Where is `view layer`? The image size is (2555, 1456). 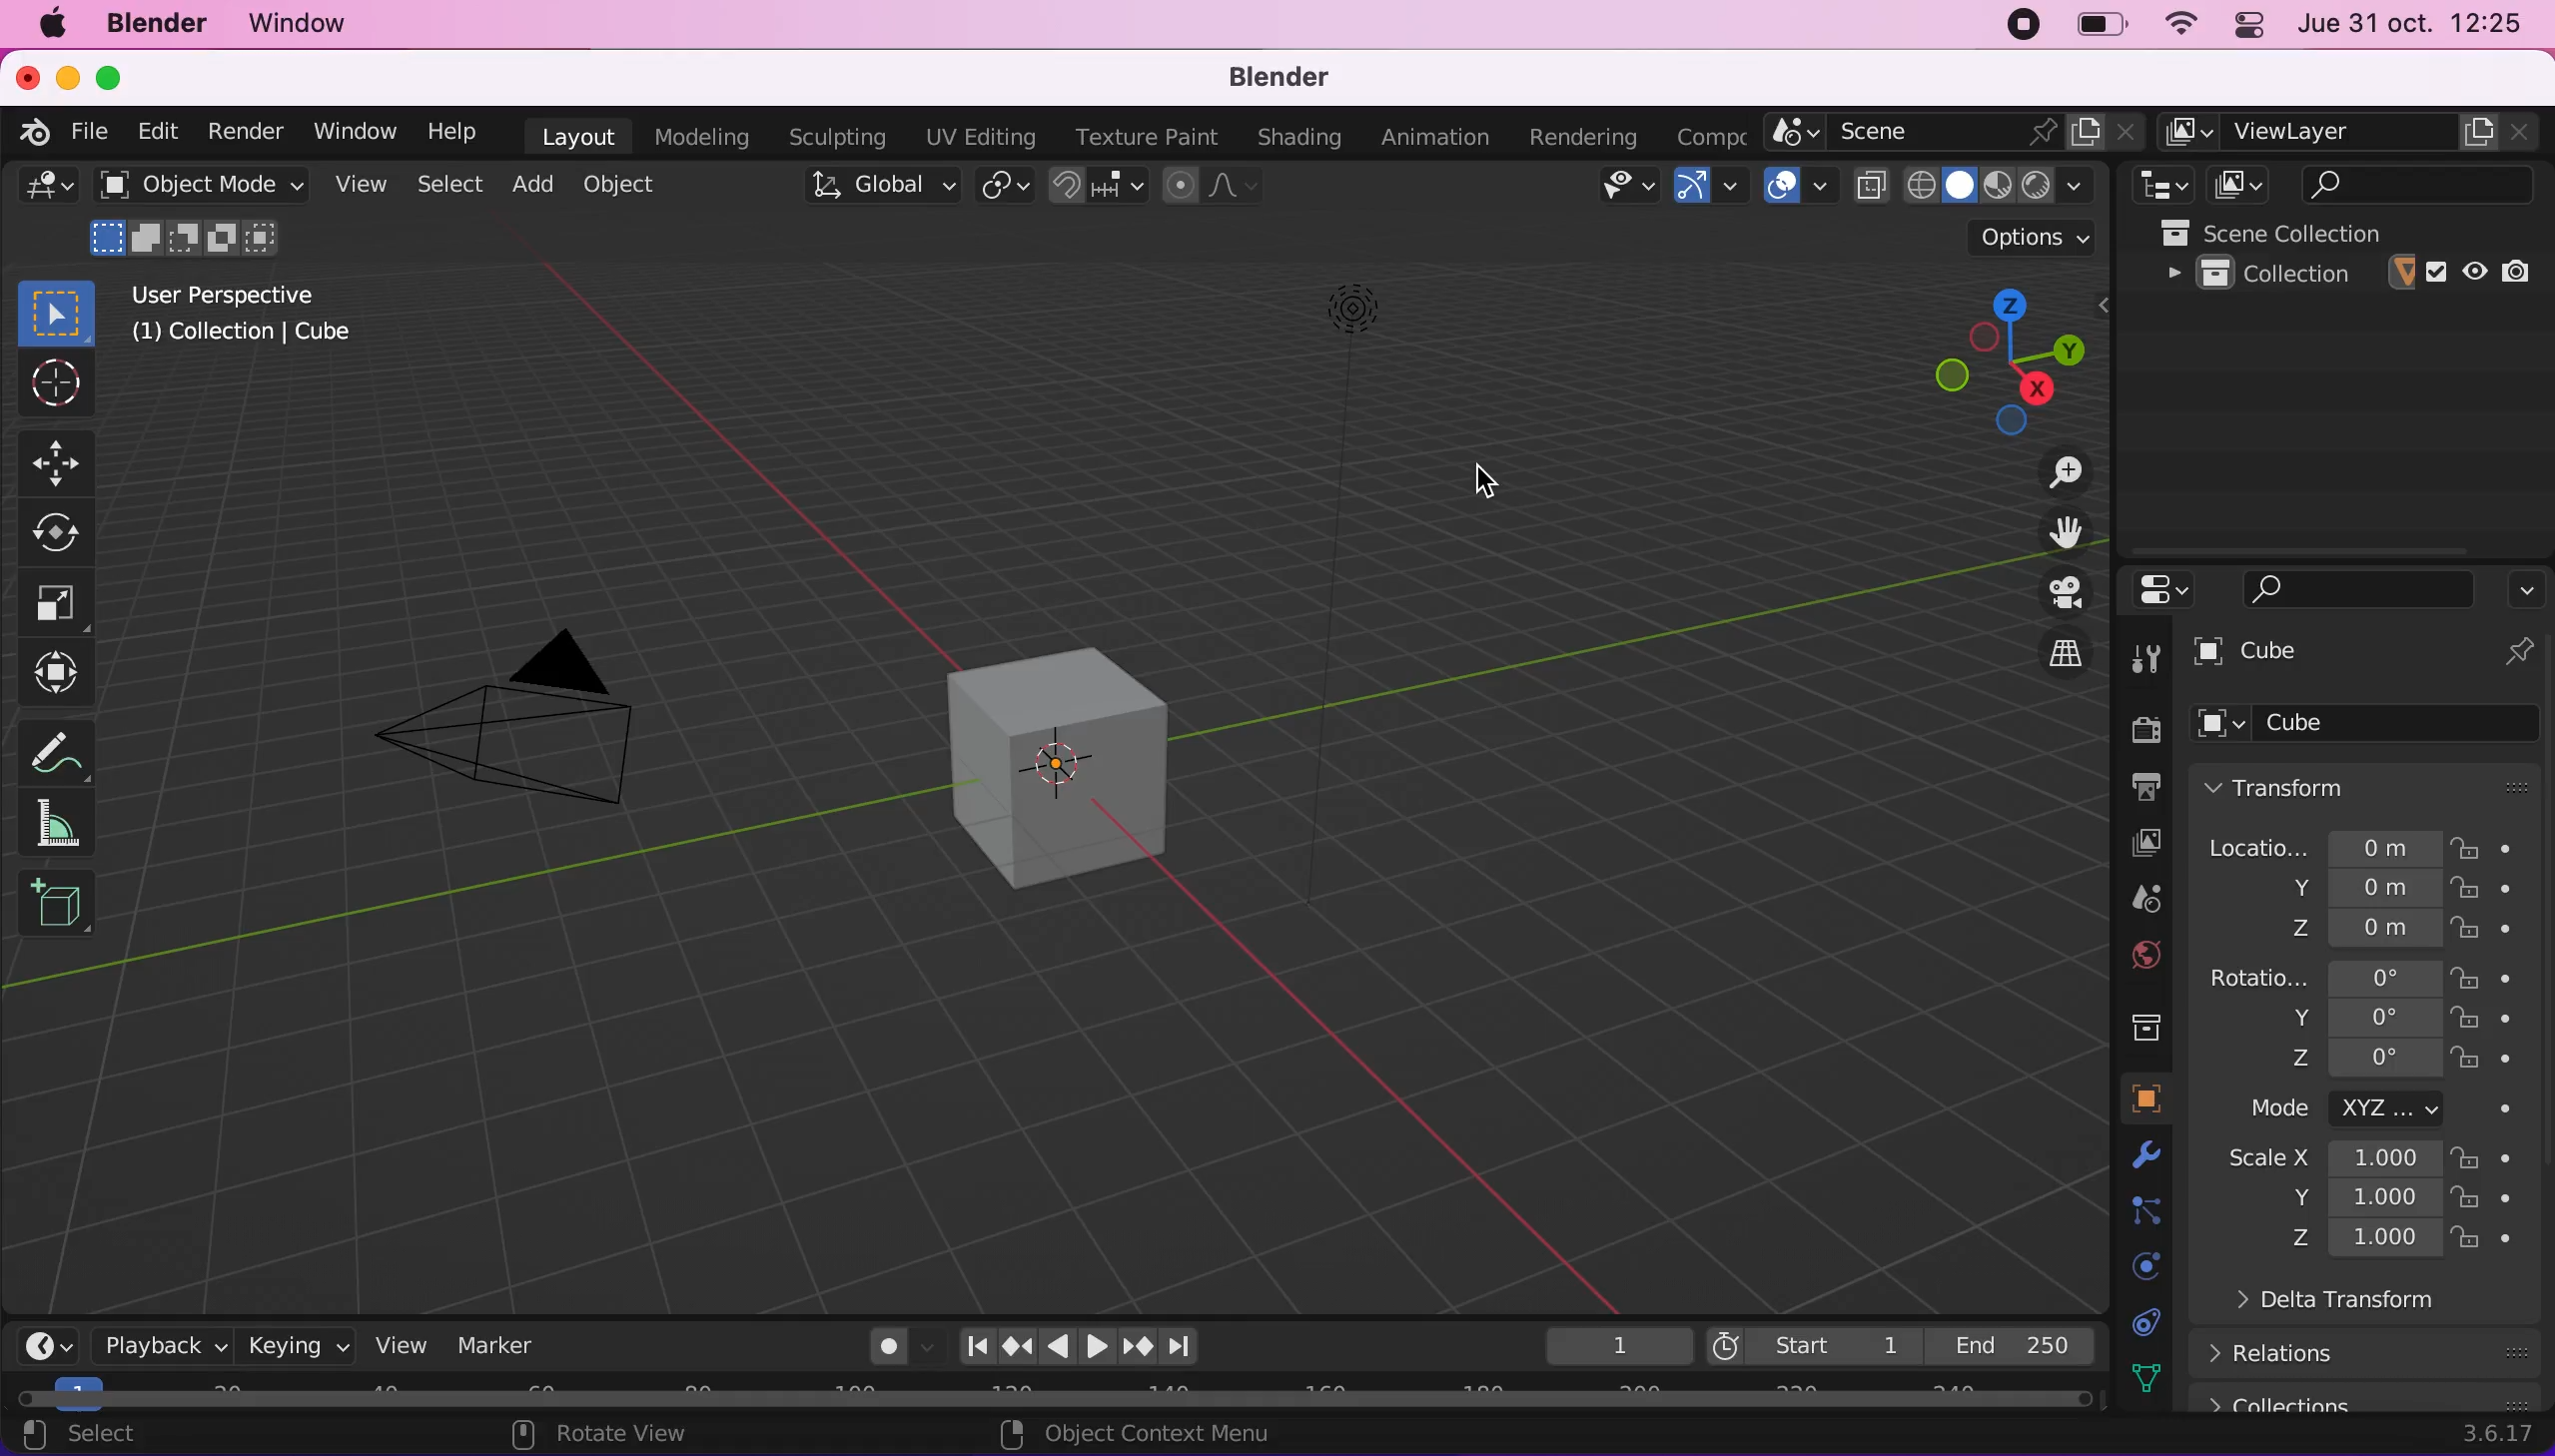 view layer is located at coordinates (2127, 843).